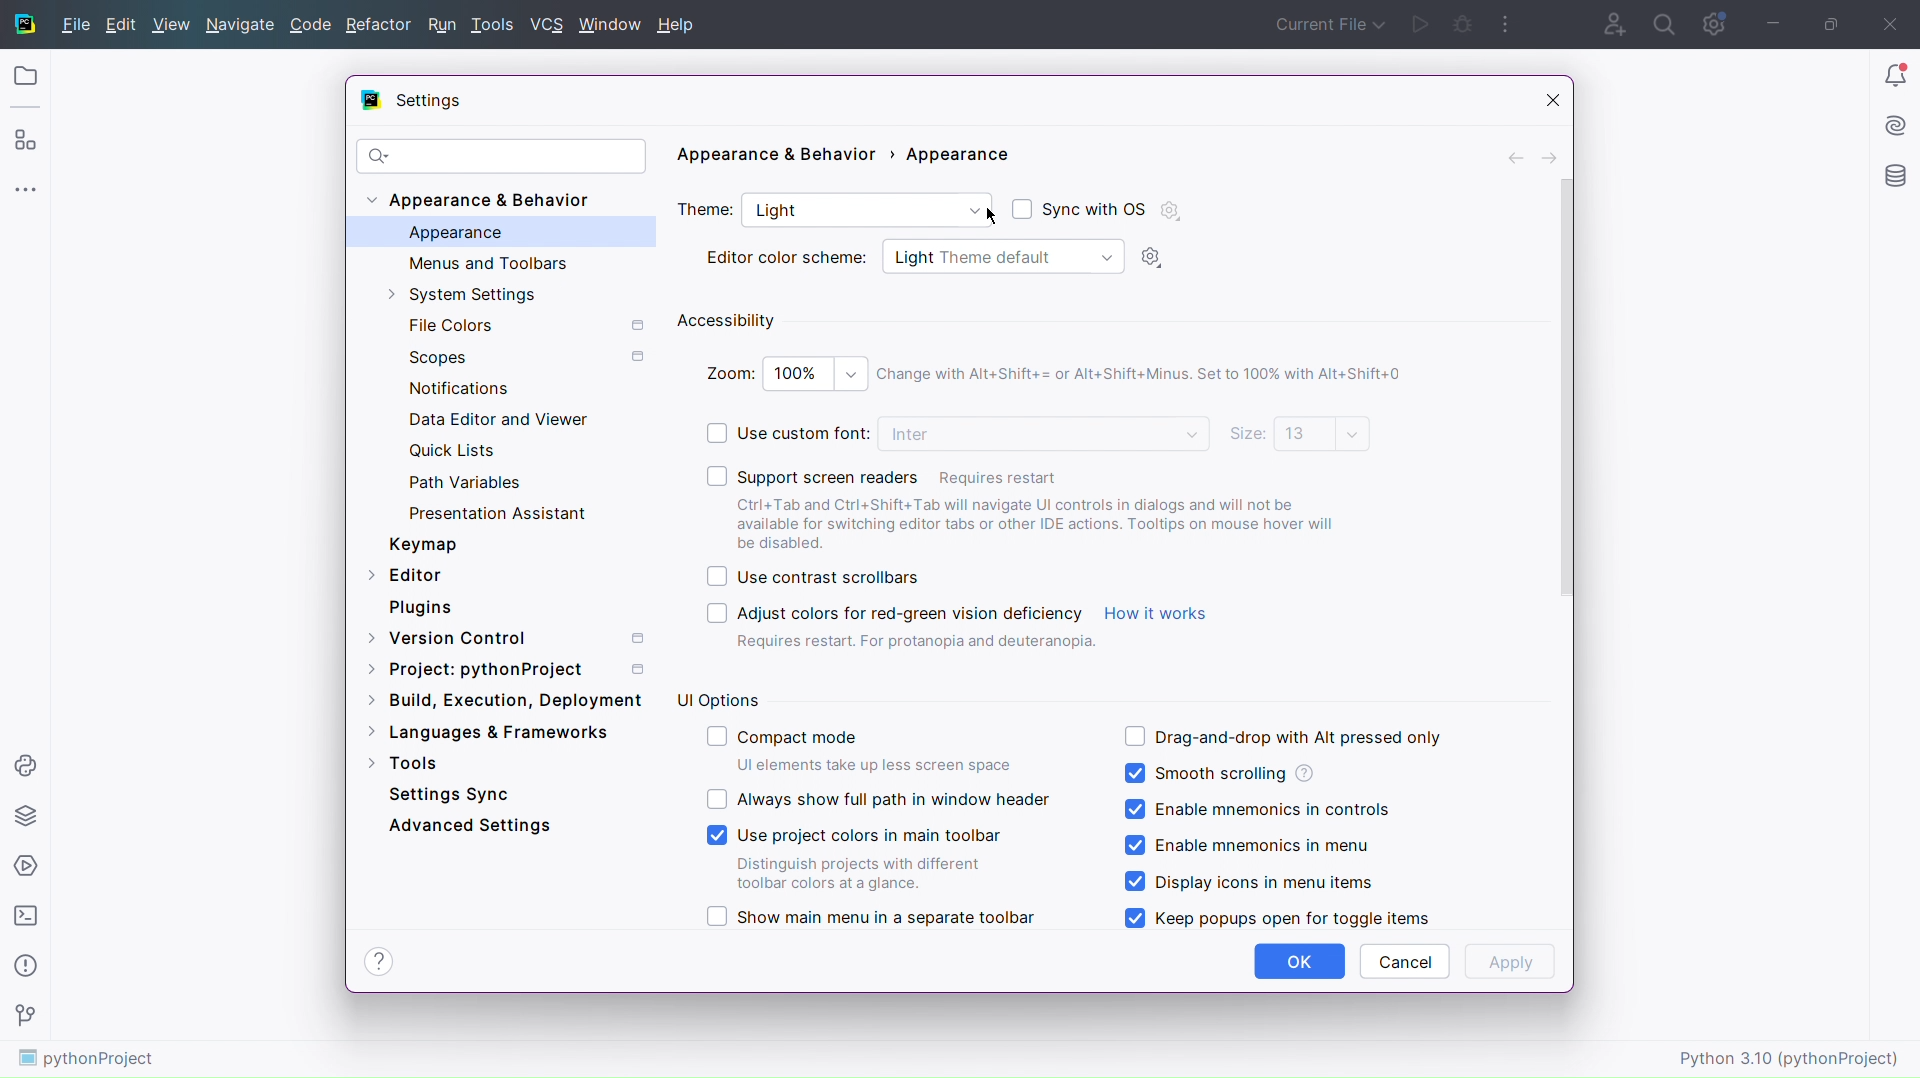 Image resolution: width=1920 pixels, height=1078 pixels. Describe the element at coordinates (515, 635) in the screenshot. I see `Version Control` at that location.